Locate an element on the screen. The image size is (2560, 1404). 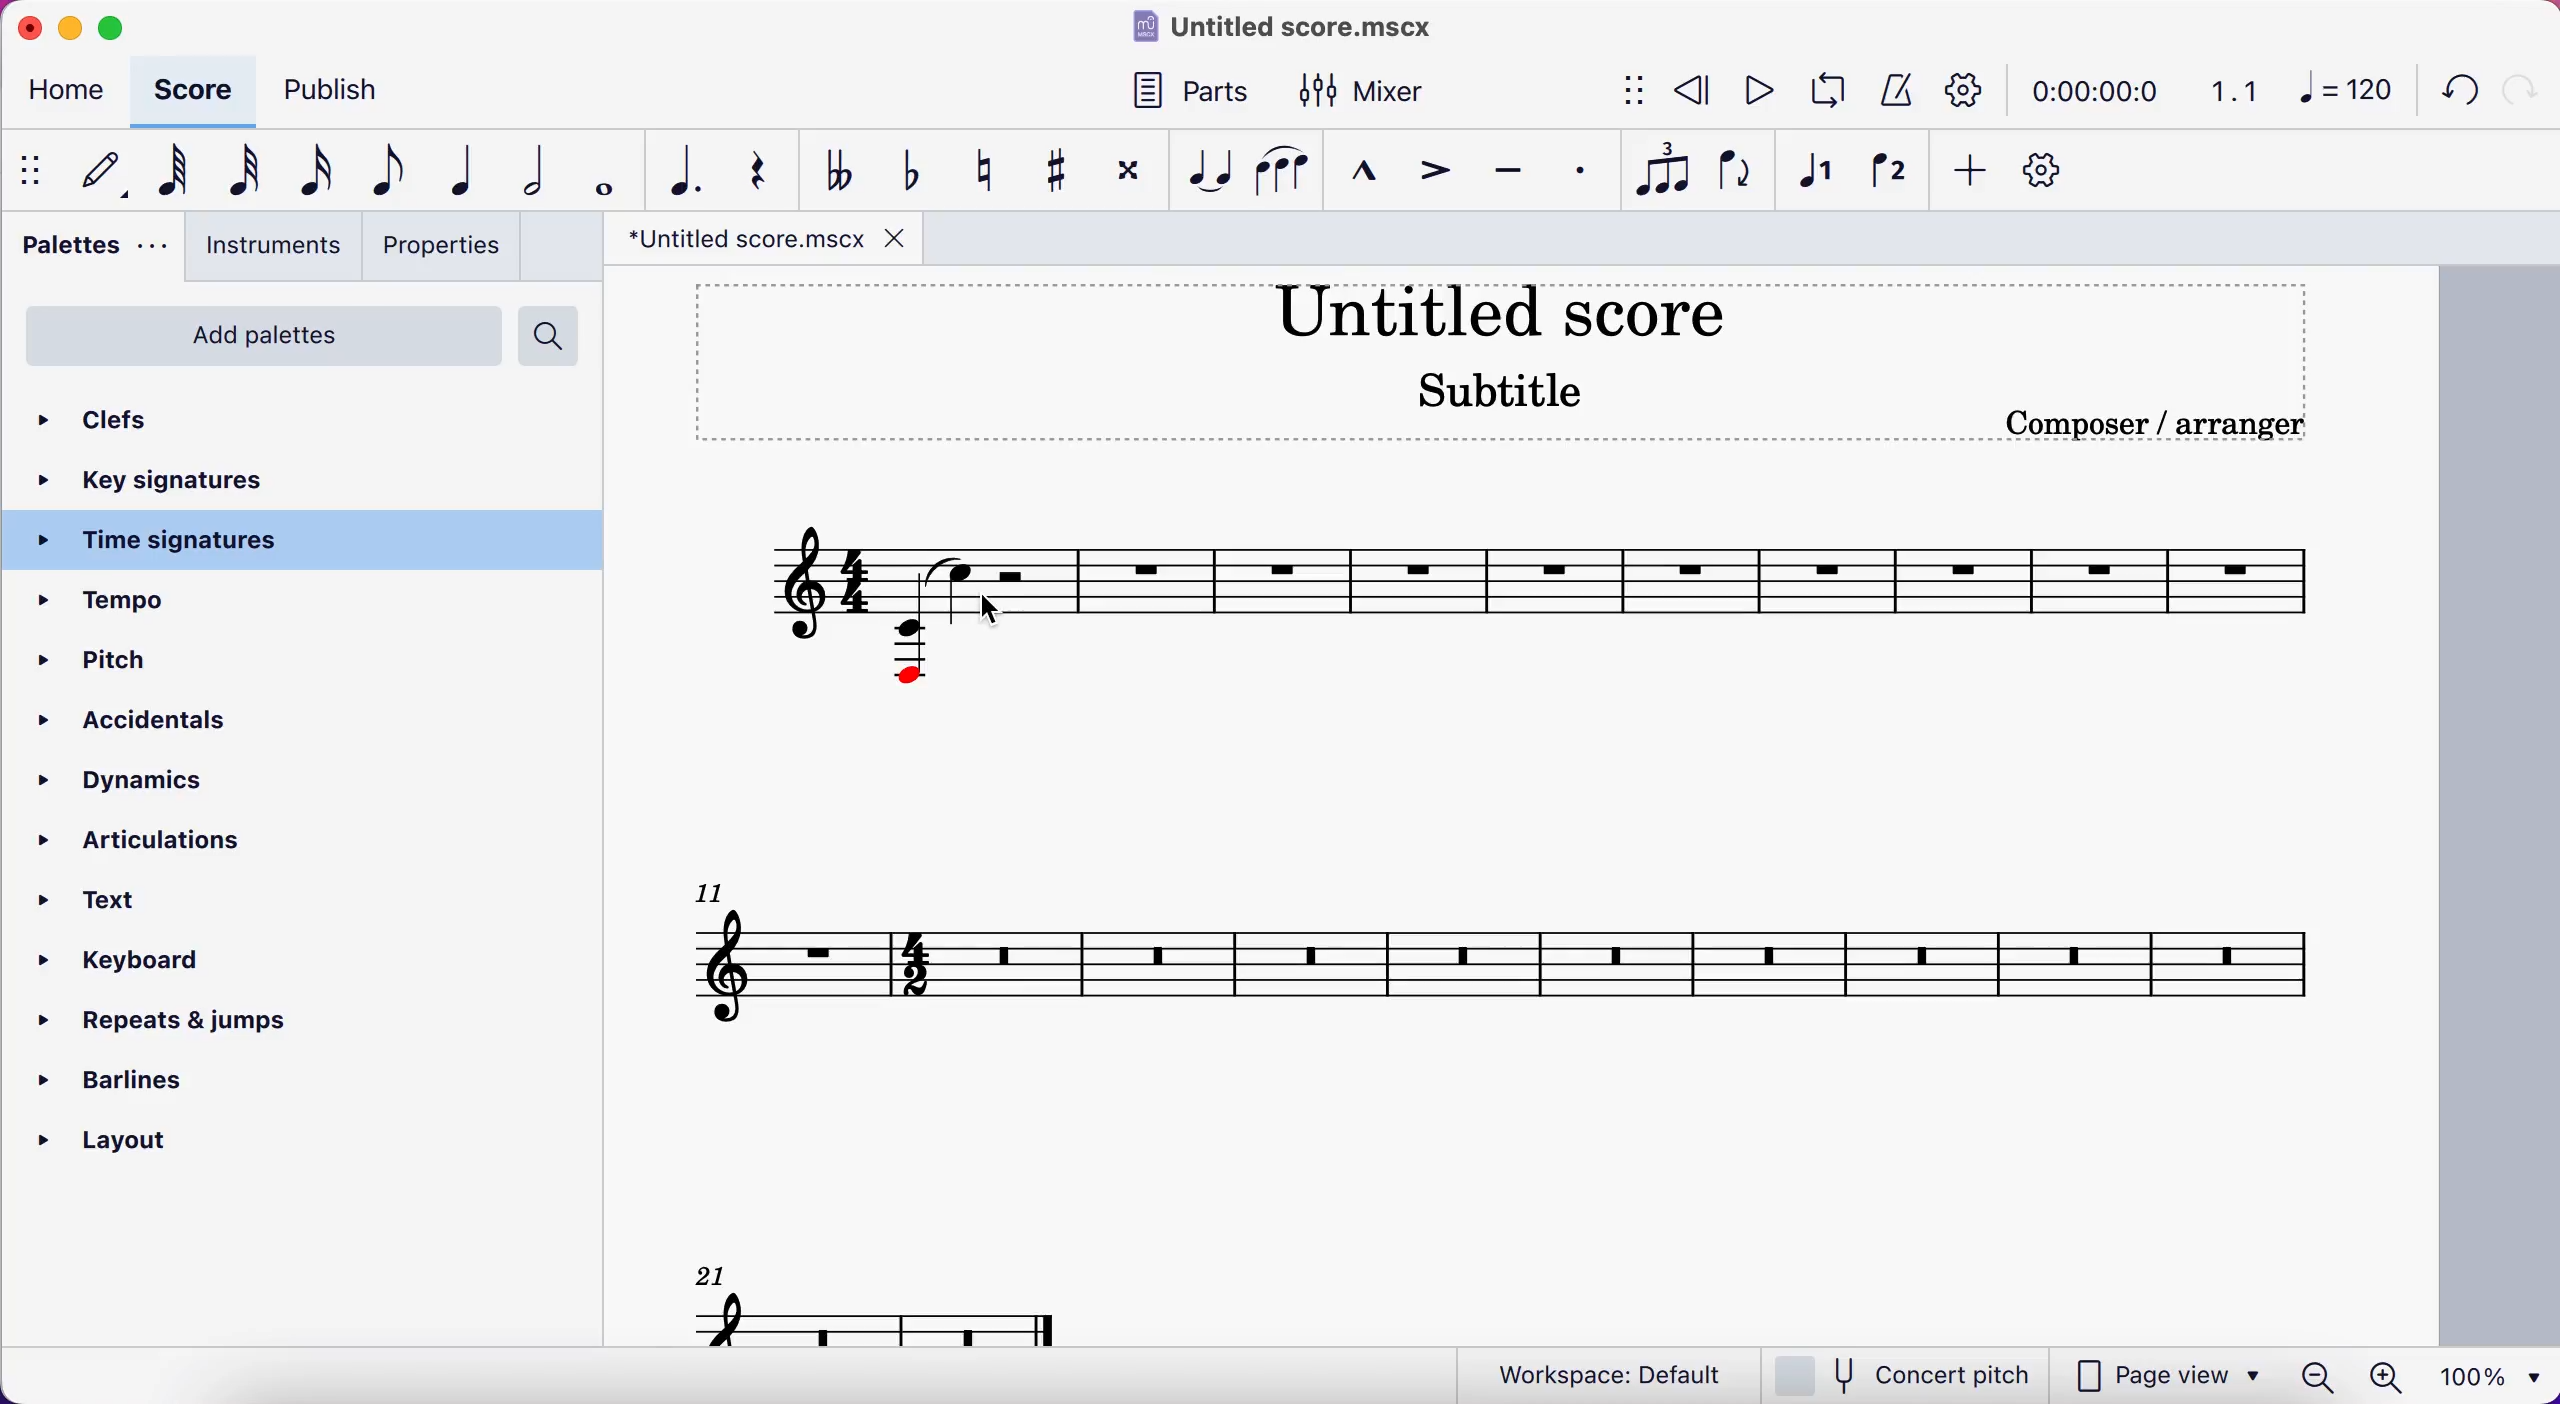
16th note is located at coordinates (328, 172).